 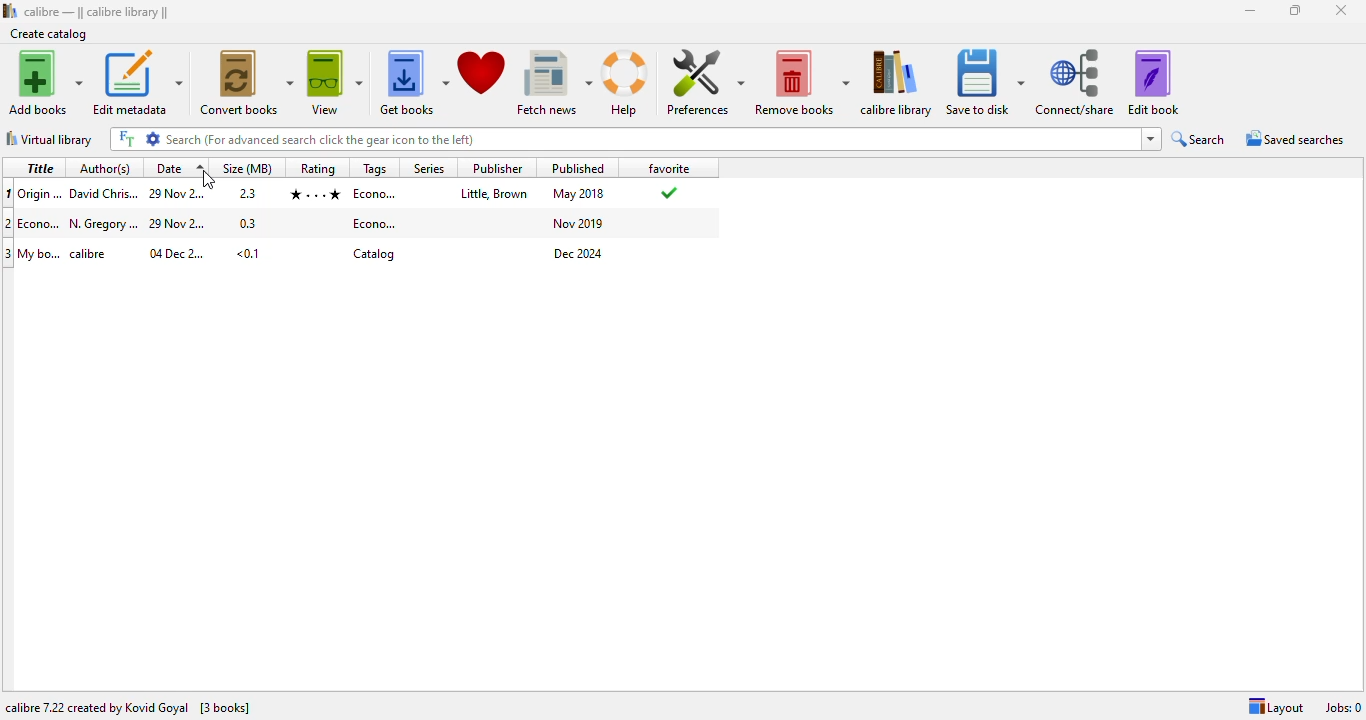 I want to click on size in mbs, so click(x=253, y=254).